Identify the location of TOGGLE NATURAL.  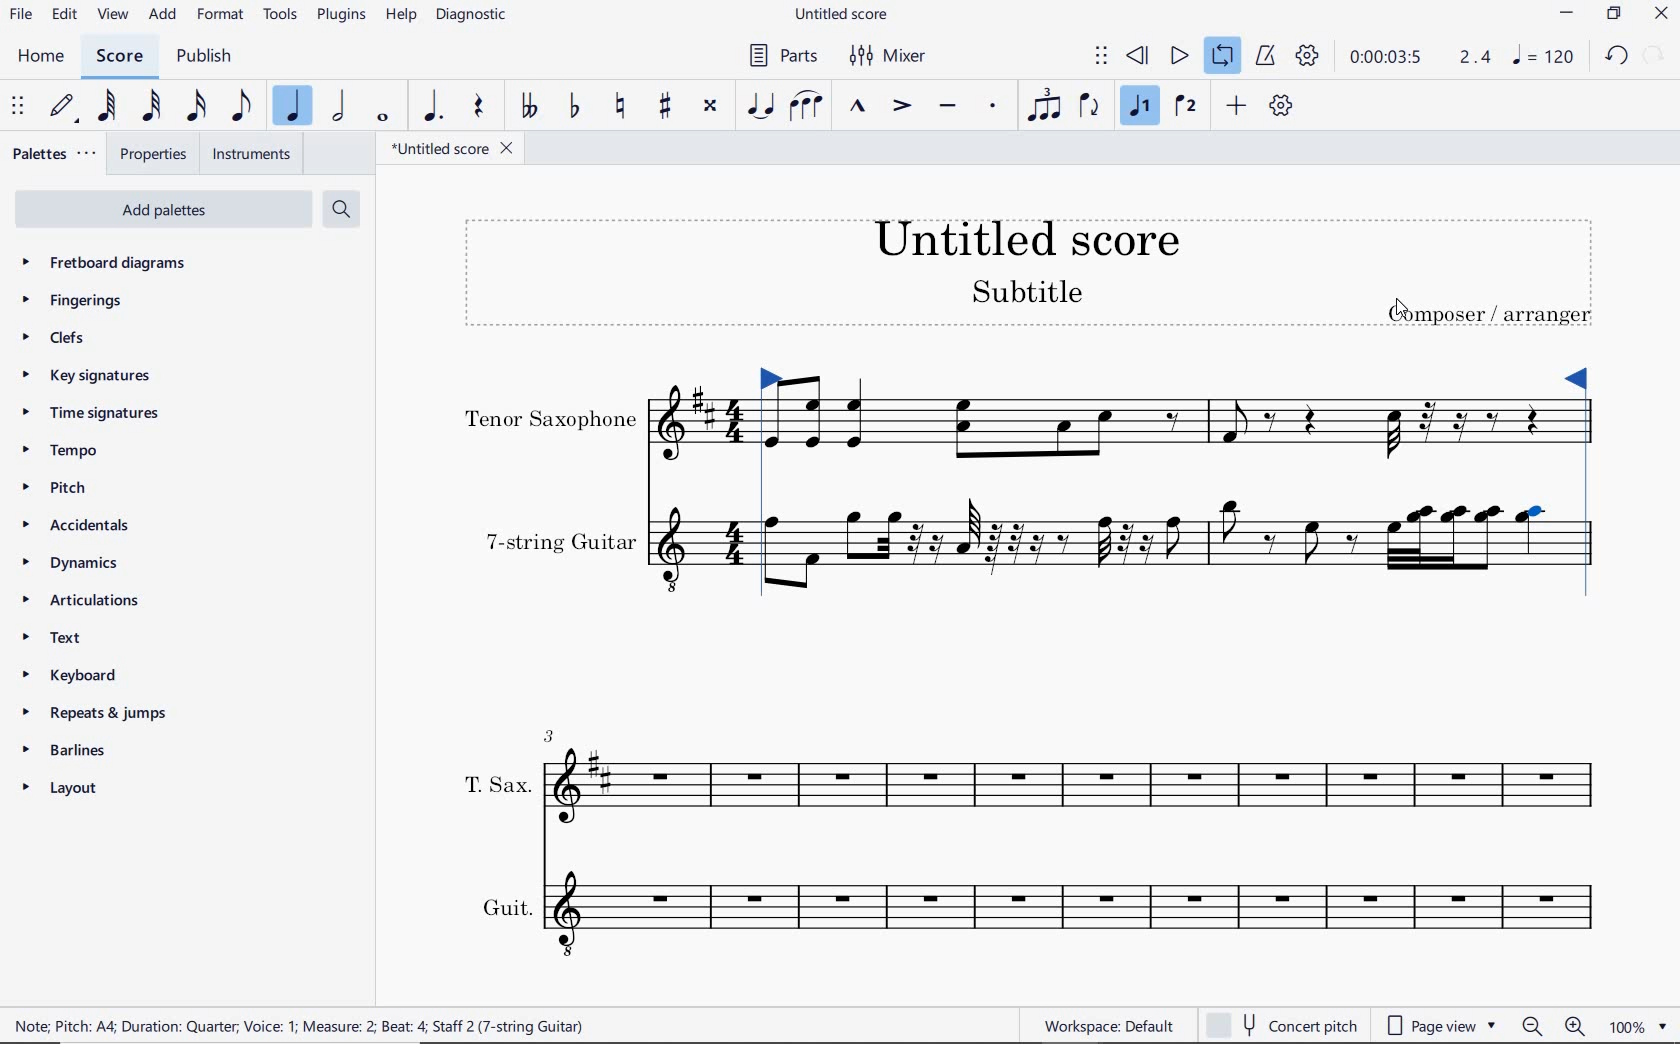
(620, 106).